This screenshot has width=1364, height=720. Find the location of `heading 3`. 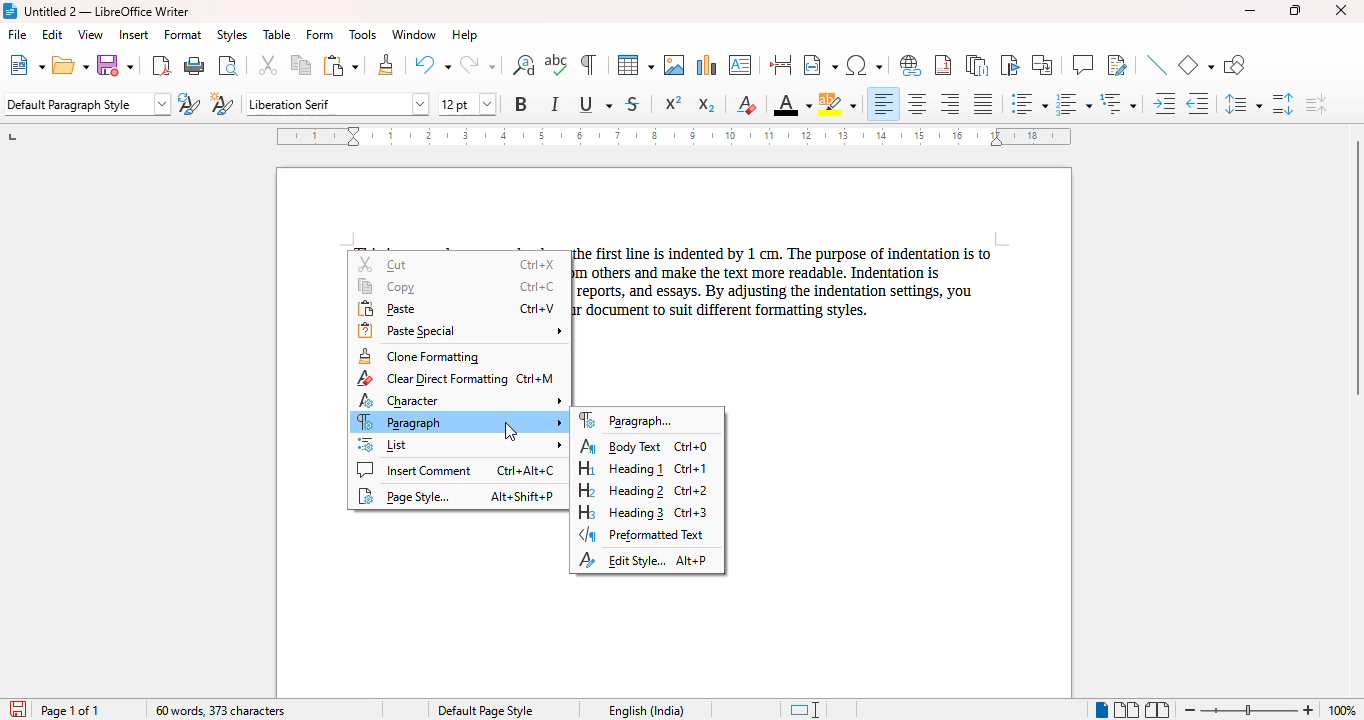

heading 3 is located at coordinates (642, 512).